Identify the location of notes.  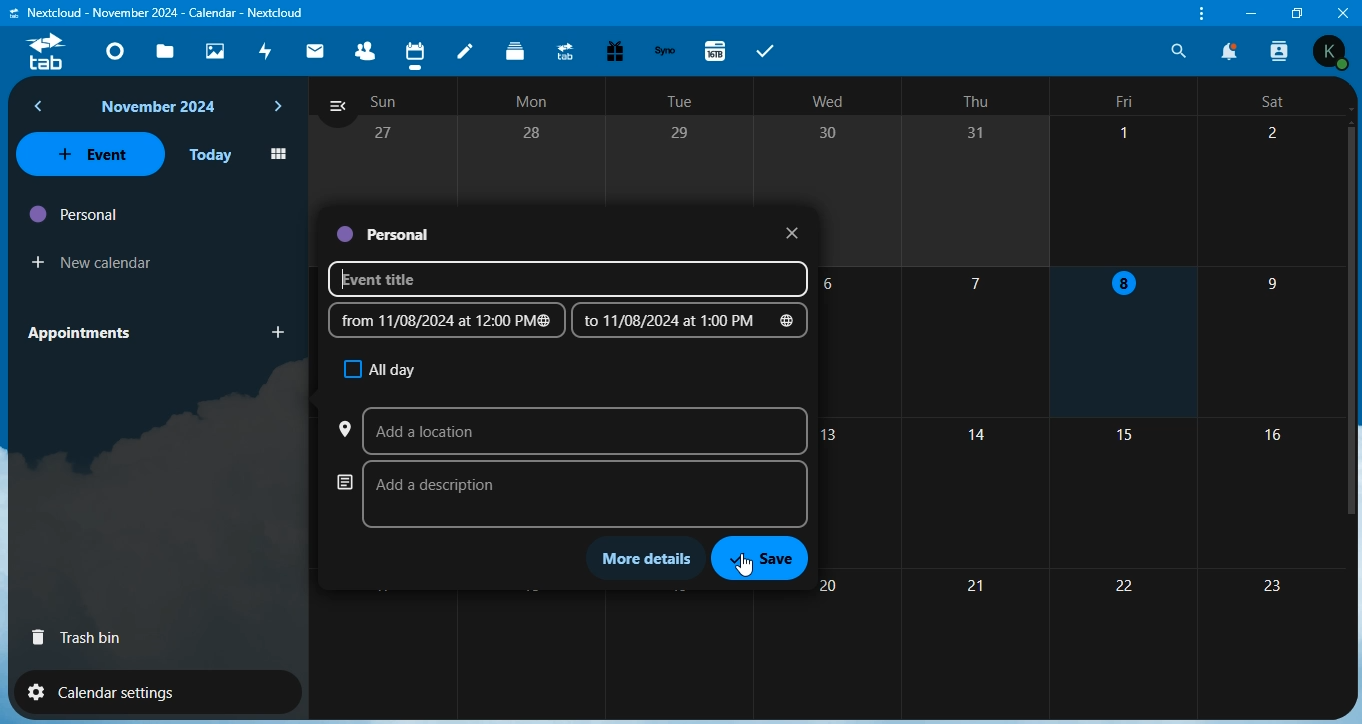
(466, 48).